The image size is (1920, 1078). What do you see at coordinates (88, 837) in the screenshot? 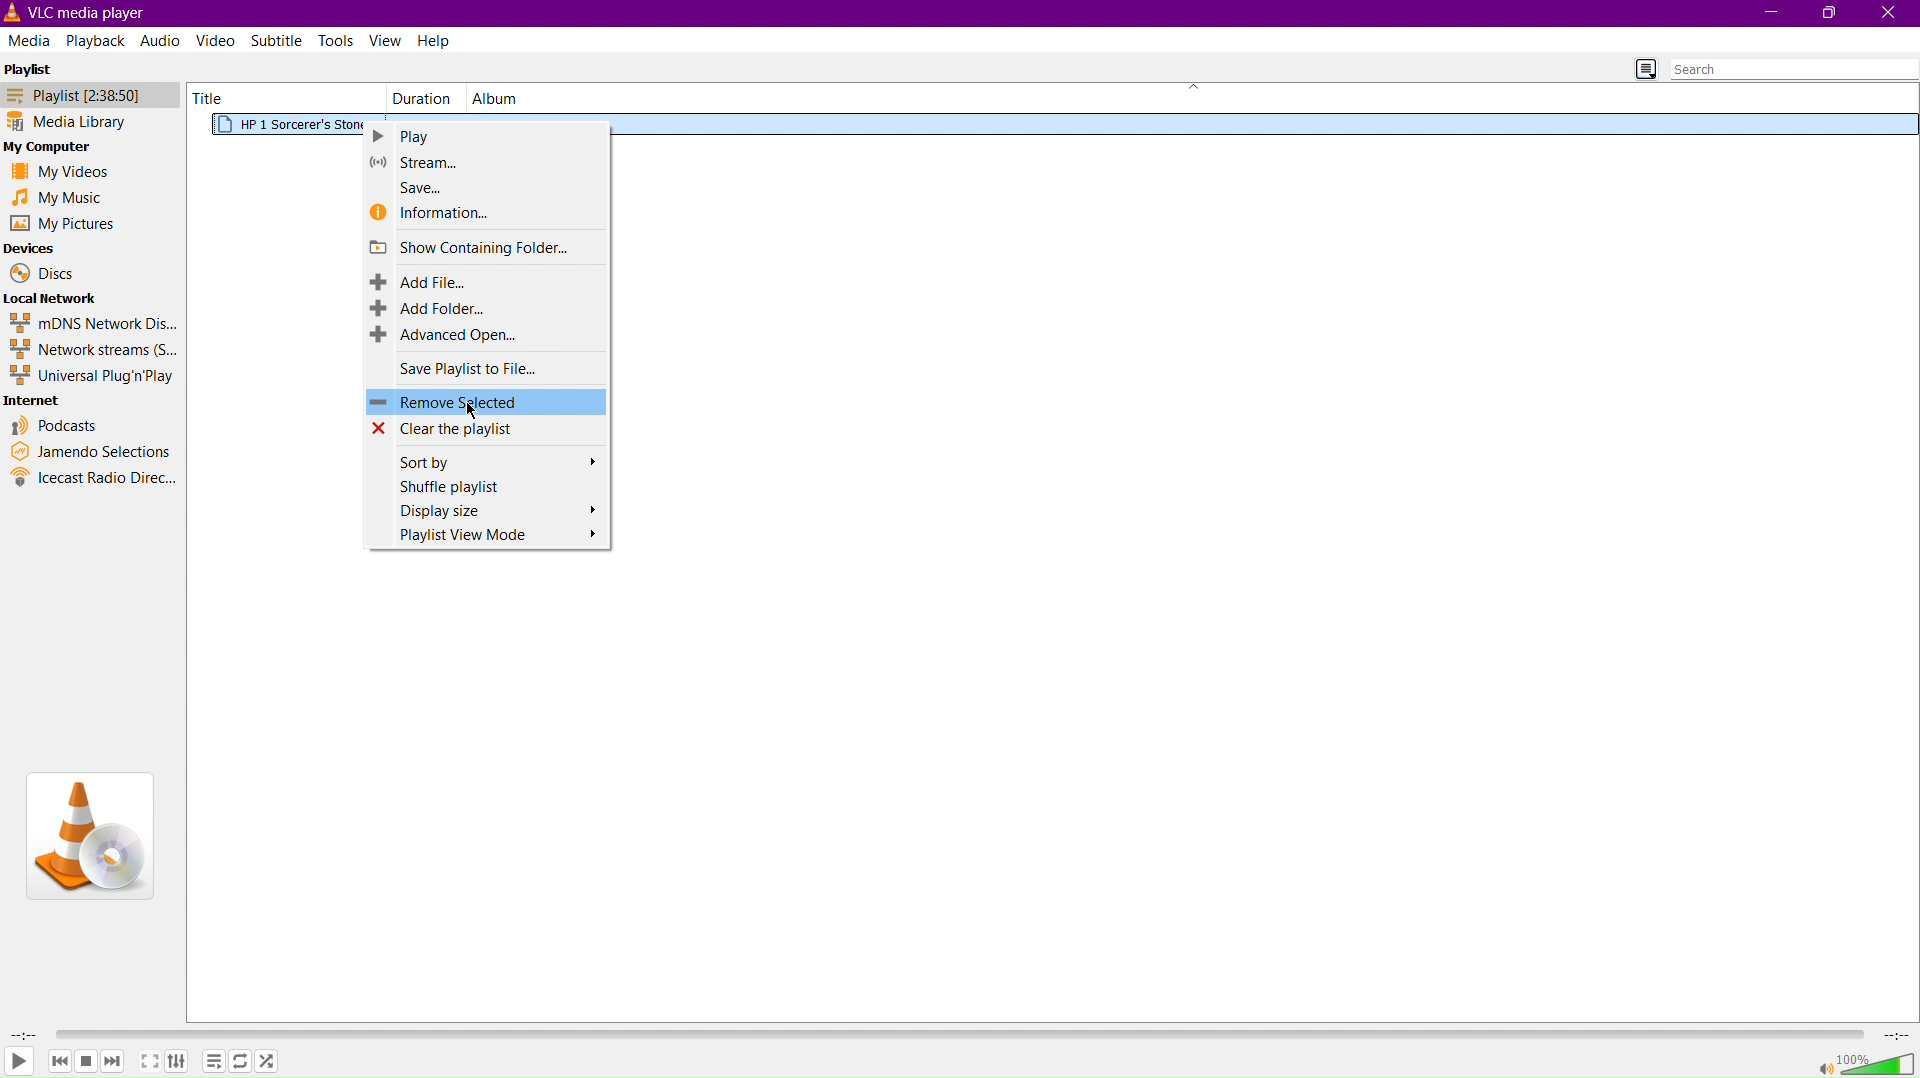
I see `VLC Logo` at bounding box center [88, 837].